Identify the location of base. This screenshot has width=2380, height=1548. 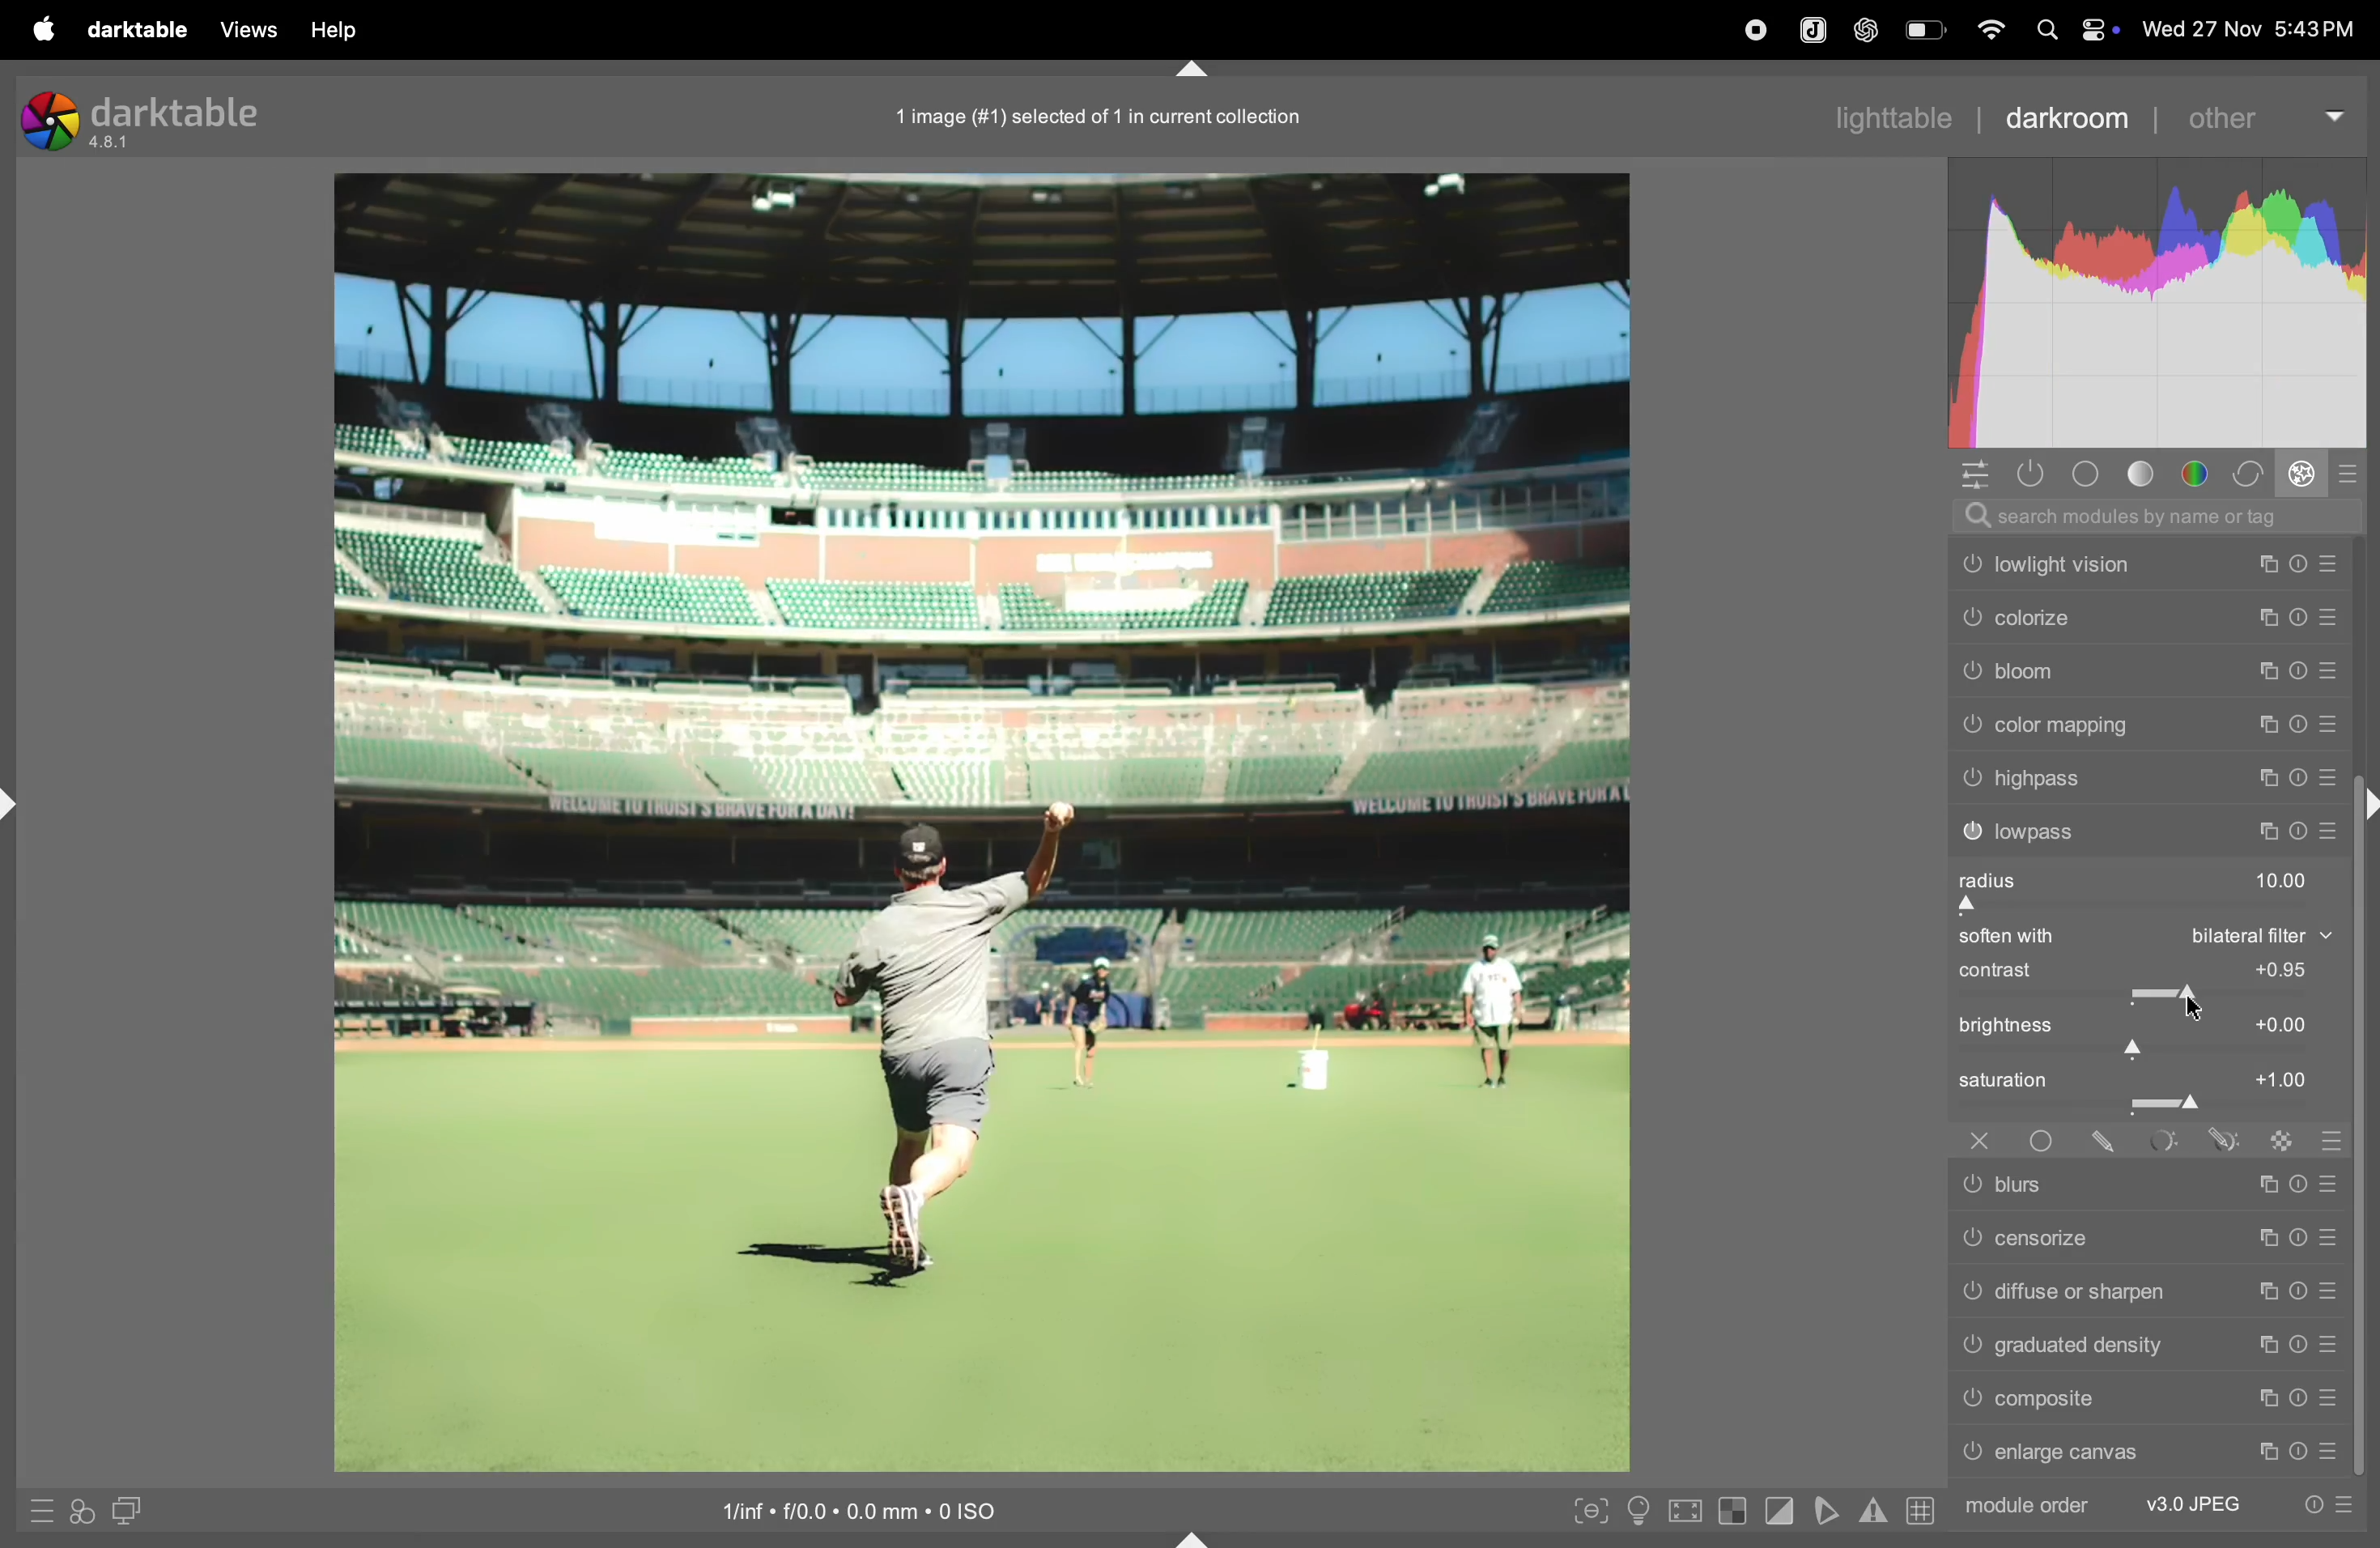
(2087, 474).